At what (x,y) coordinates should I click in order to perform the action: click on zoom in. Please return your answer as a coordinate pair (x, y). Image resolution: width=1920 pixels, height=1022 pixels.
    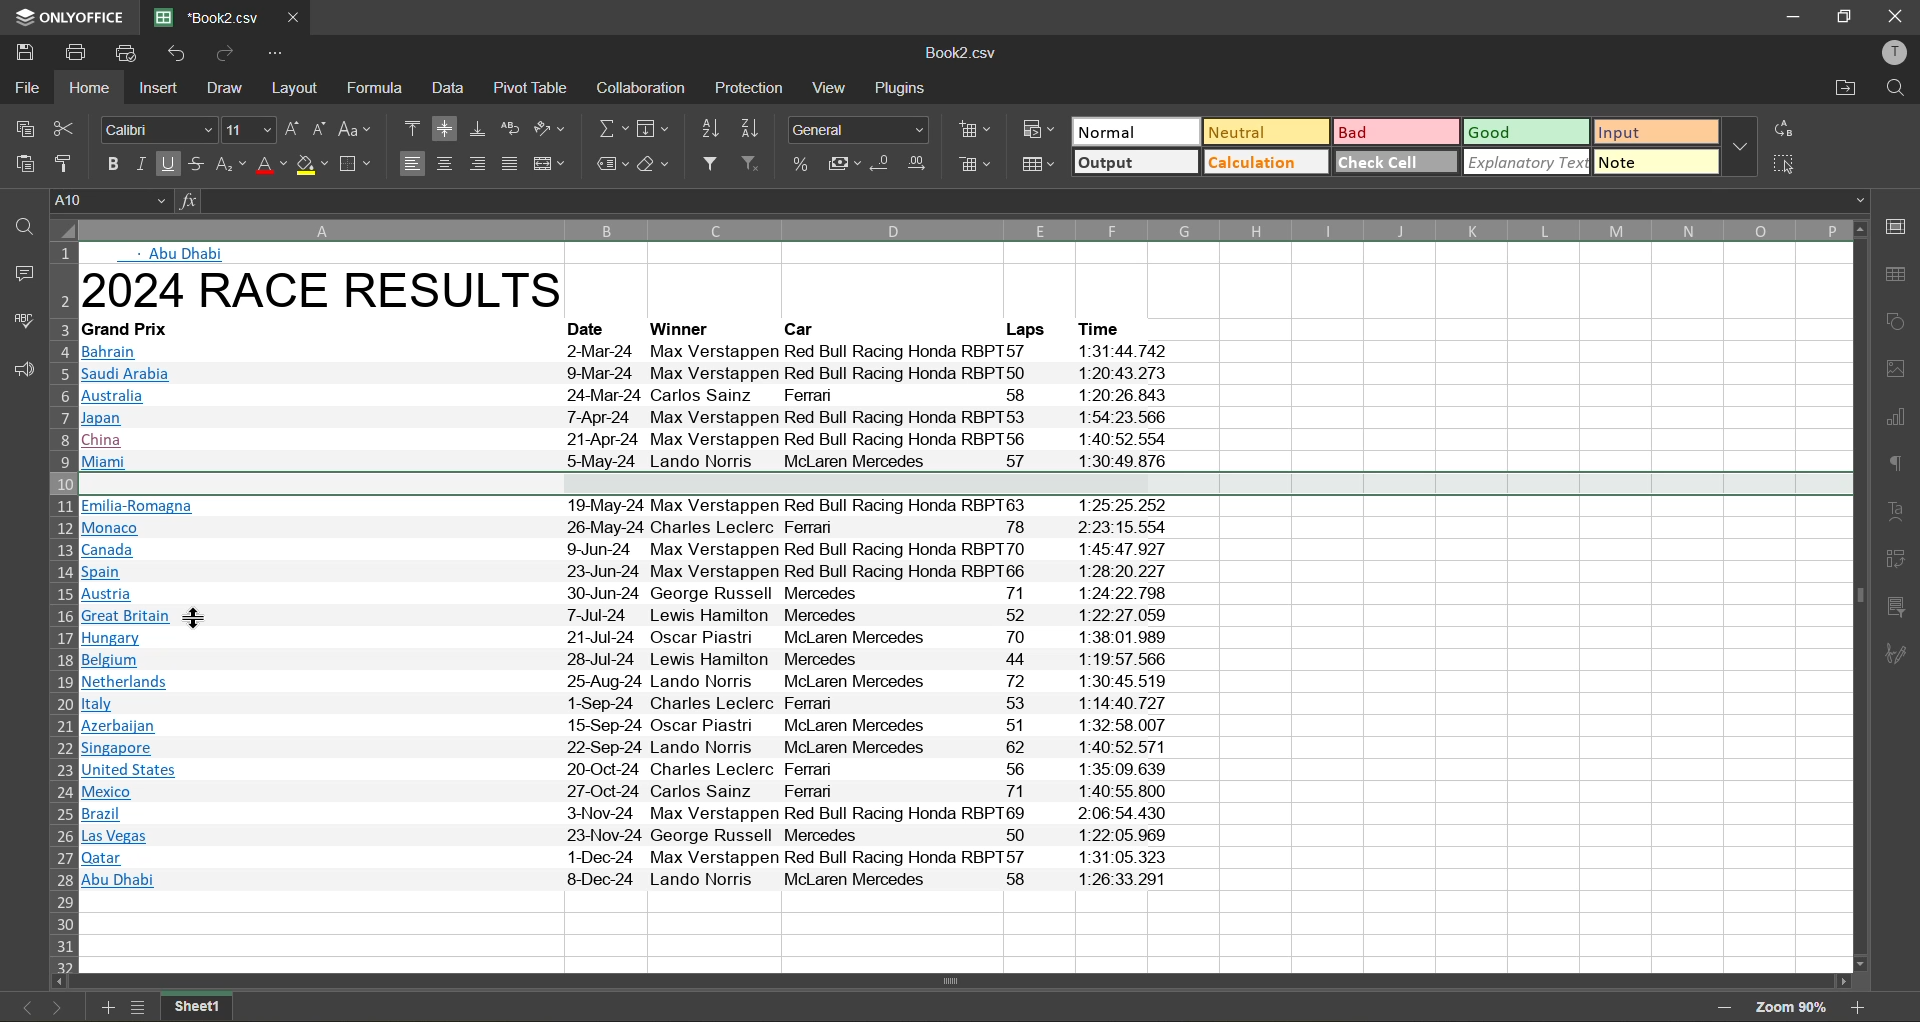
    Looking at the image, I should click on (1862, 1008).